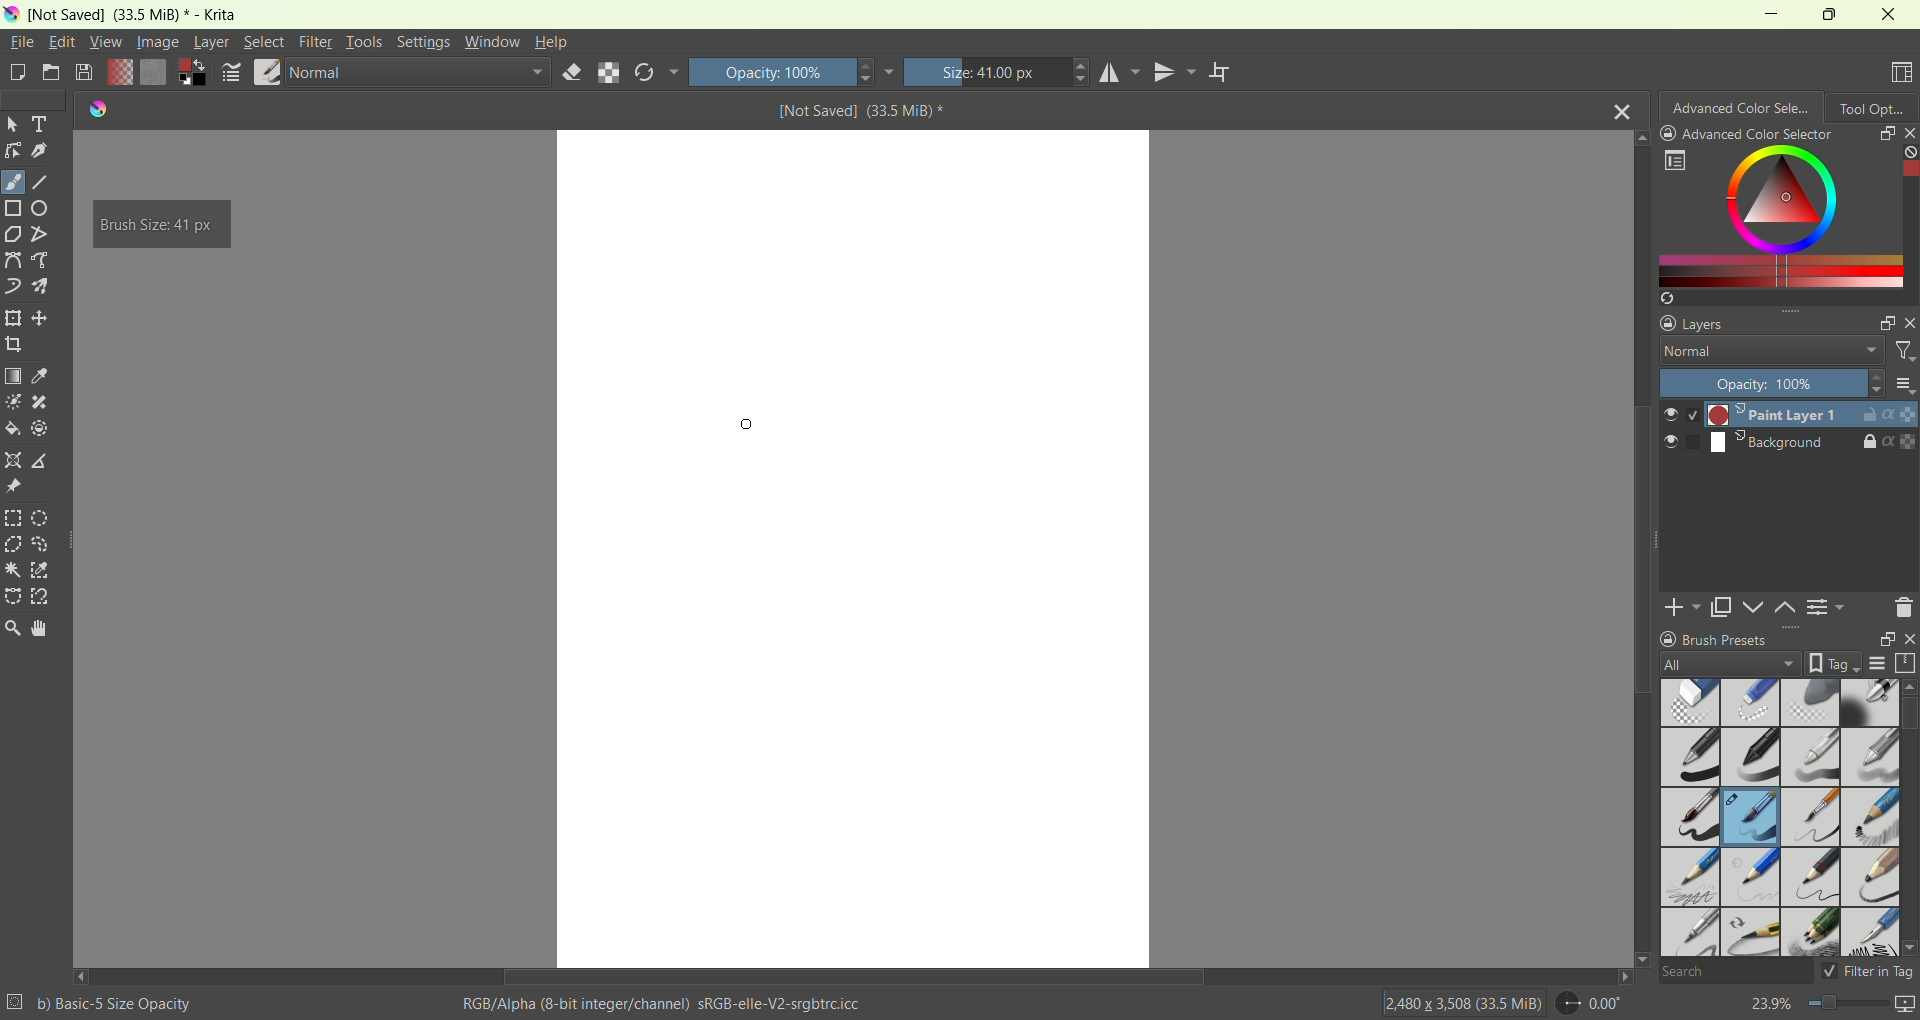 The height and width of the screenshot is (1020, 1920). What do you see at coordinates (41, 152) in the screenshot?
I see `calligraphy` at bounding box center [41, 152].